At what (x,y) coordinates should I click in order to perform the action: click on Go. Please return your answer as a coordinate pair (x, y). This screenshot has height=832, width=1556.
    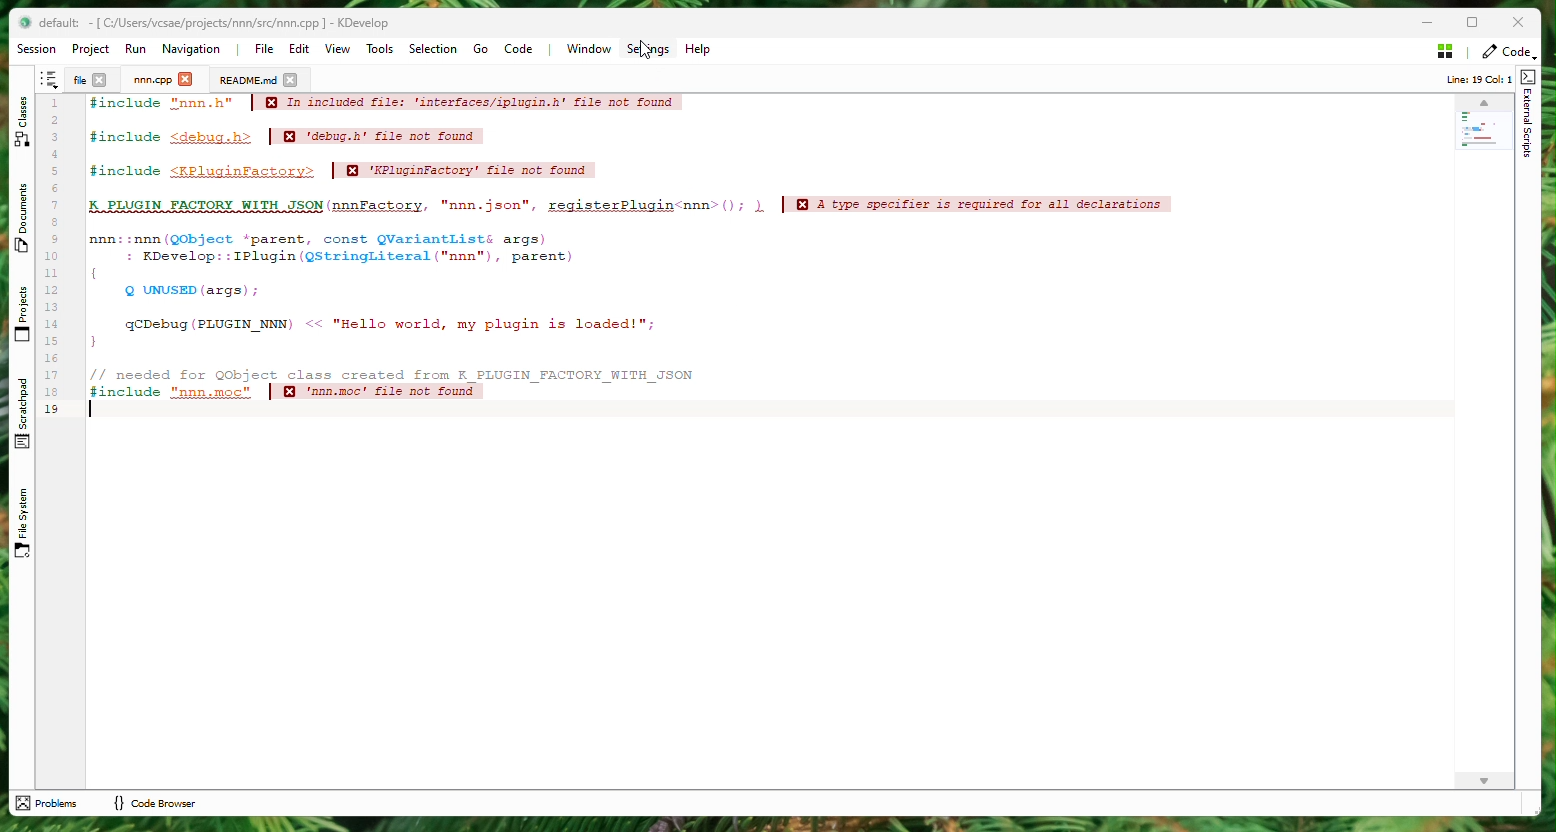
    Looking at the image, I should click on (482, 50).